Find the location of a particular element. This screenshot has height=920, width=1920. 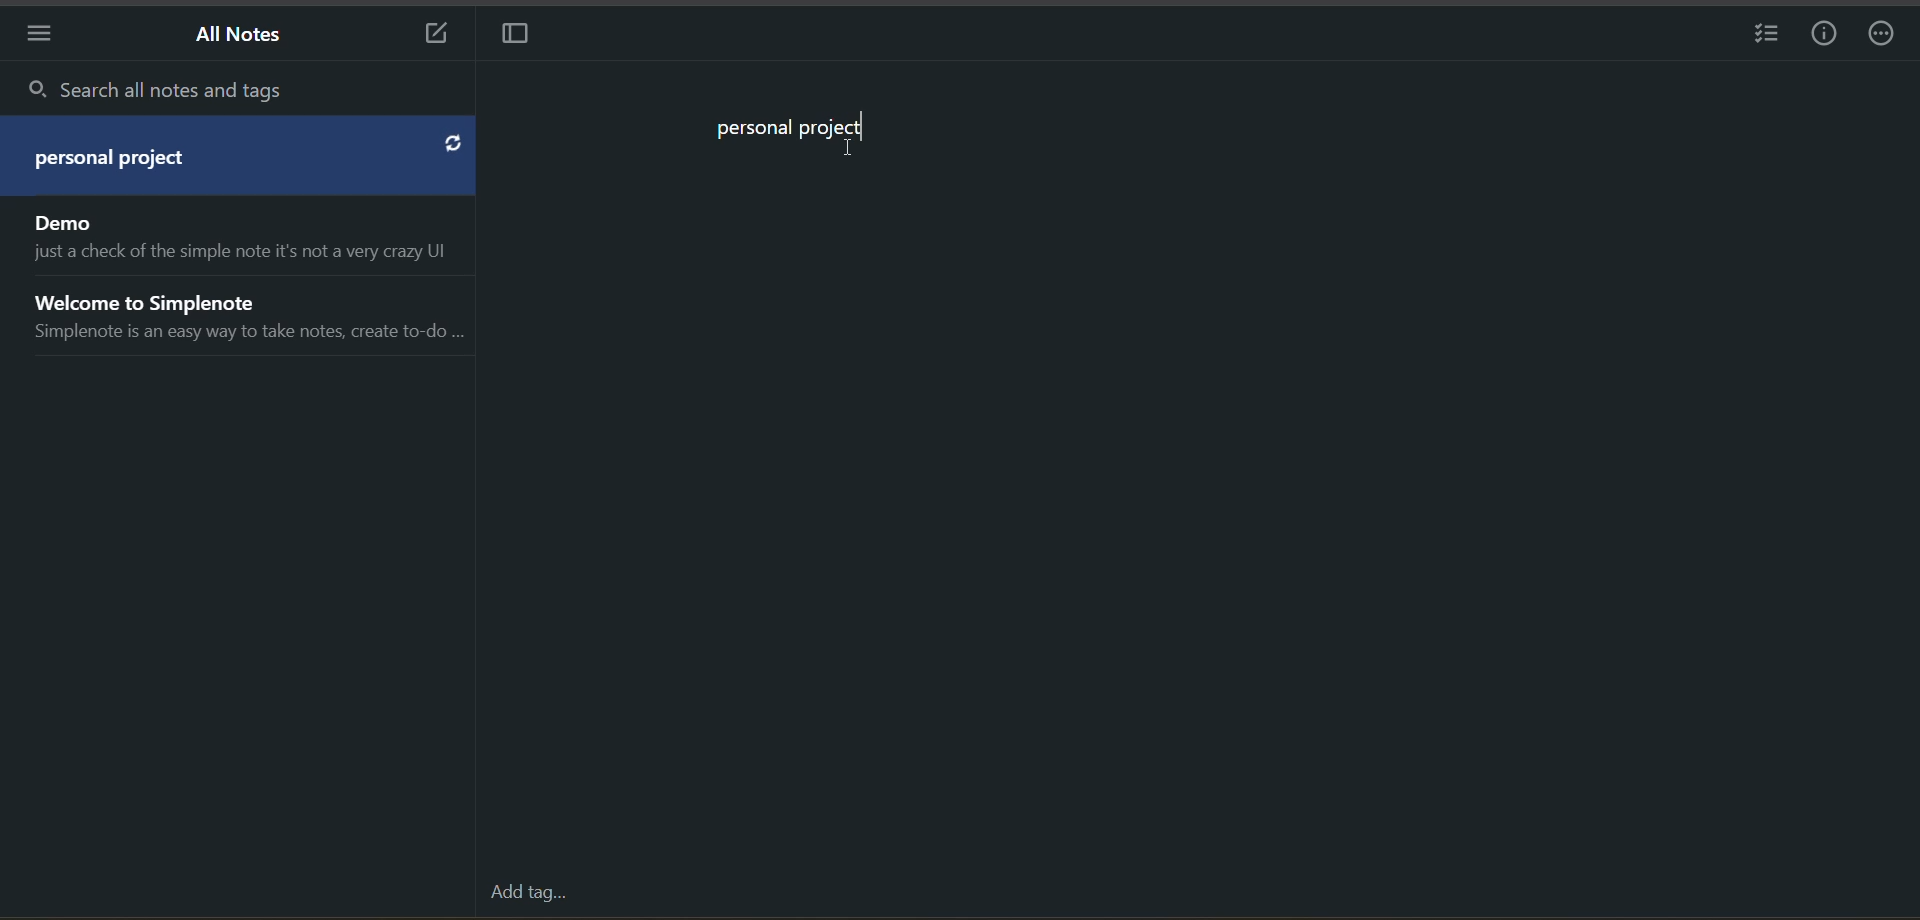

info is located at coordinates (1828, 36).